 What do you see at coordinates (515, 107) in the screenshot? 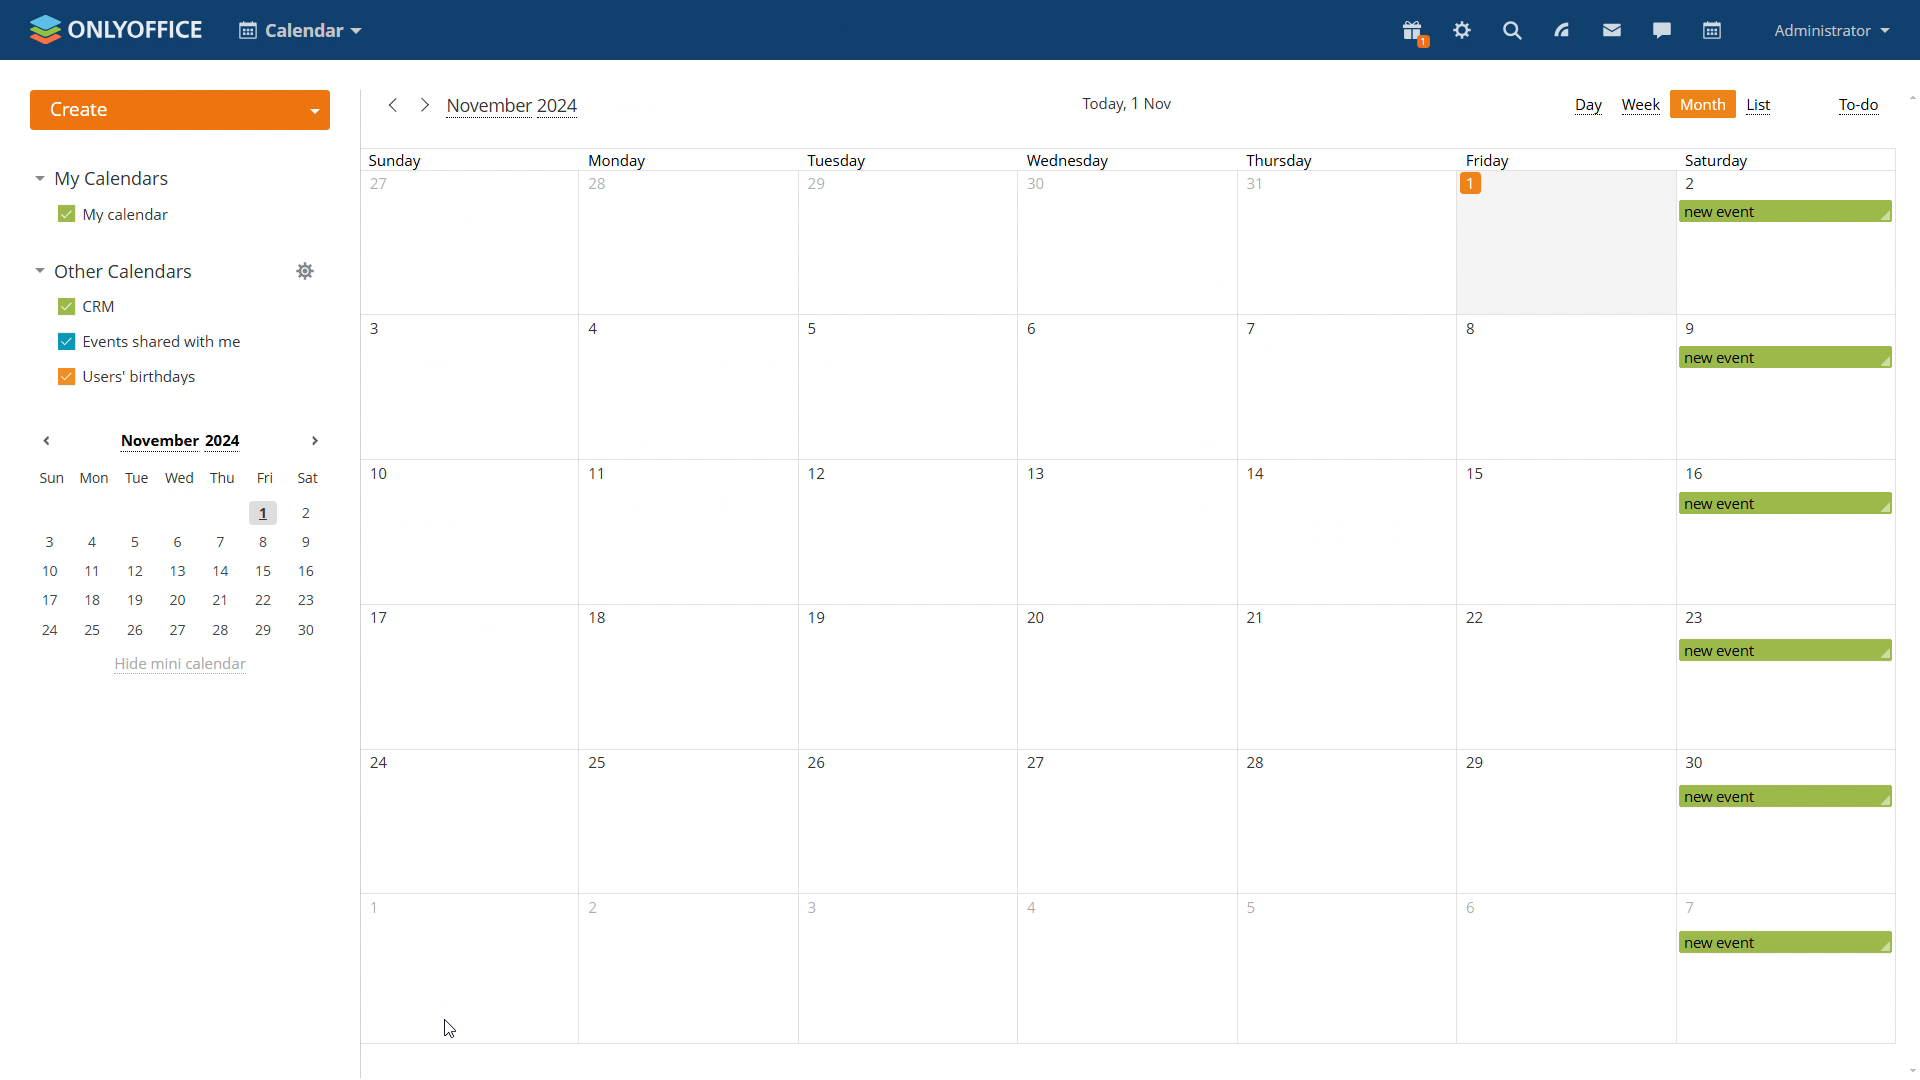
I see `current month ` at bounding box center [515, 107].